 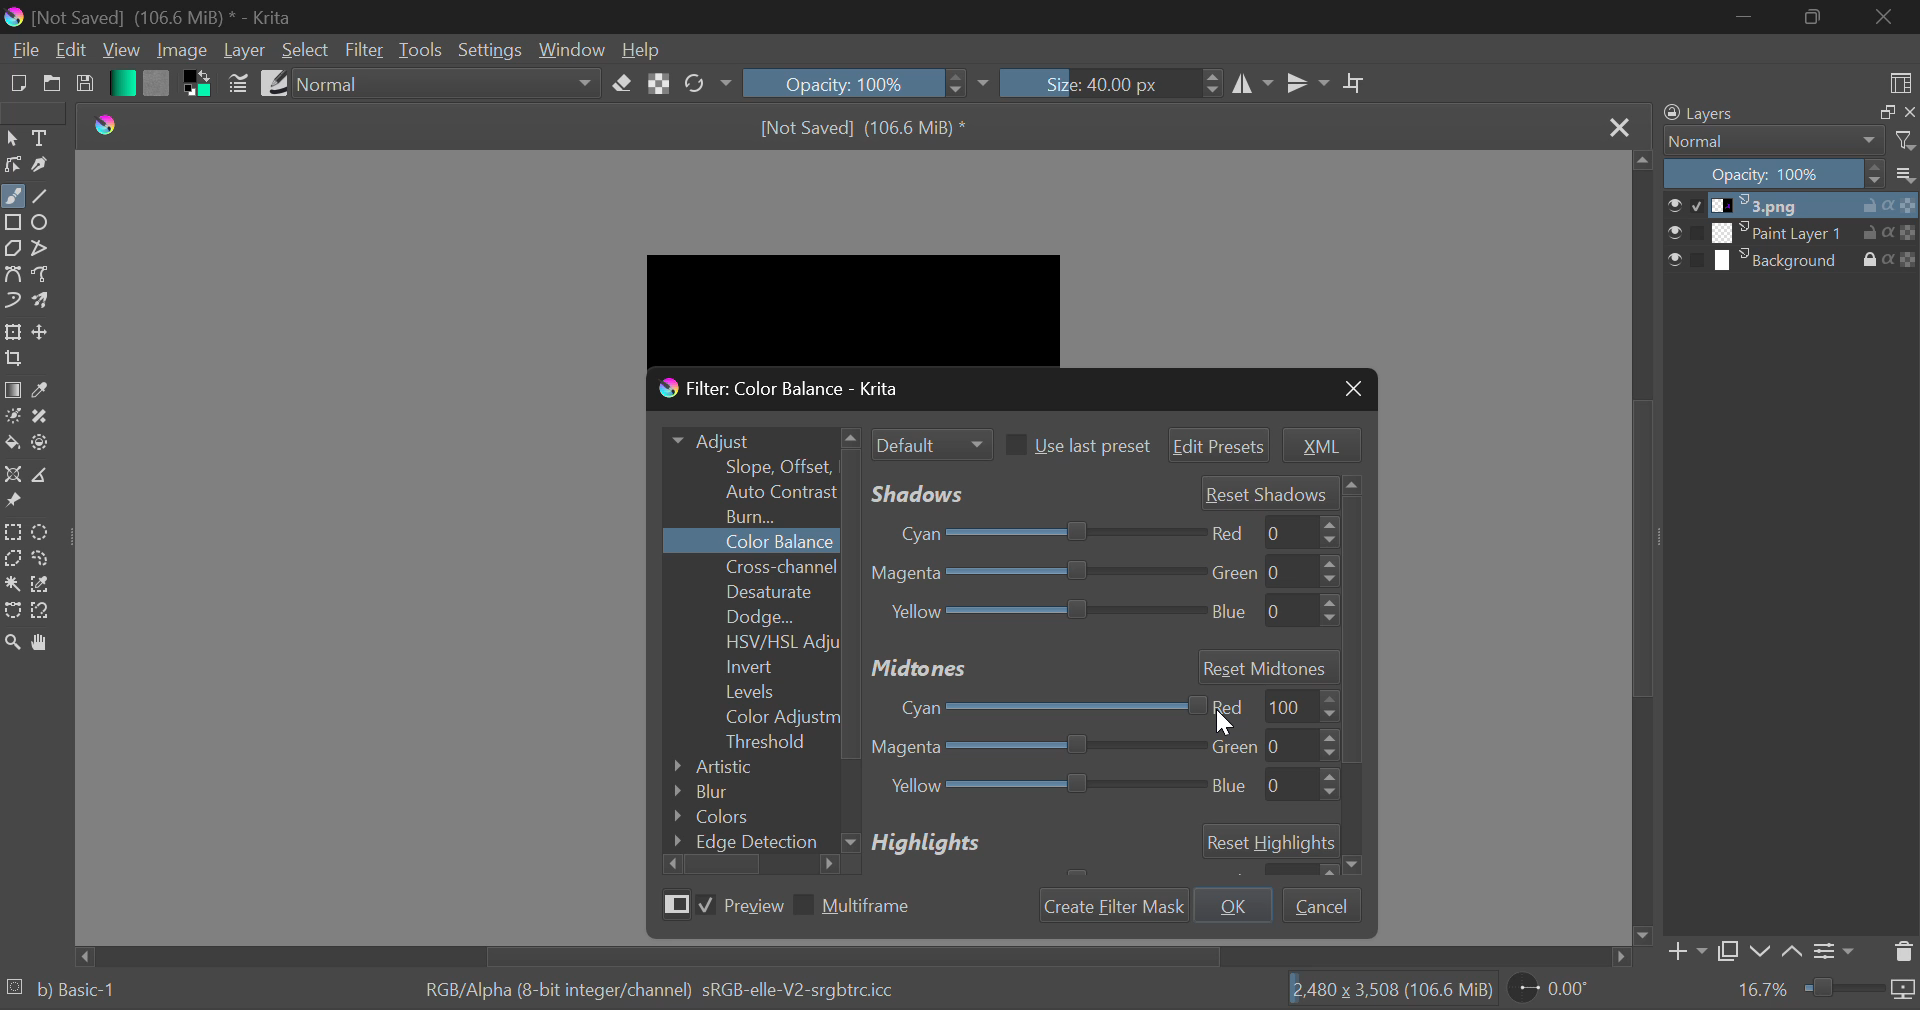 I want to click on Brush Settings, so click(x=239, y=83).